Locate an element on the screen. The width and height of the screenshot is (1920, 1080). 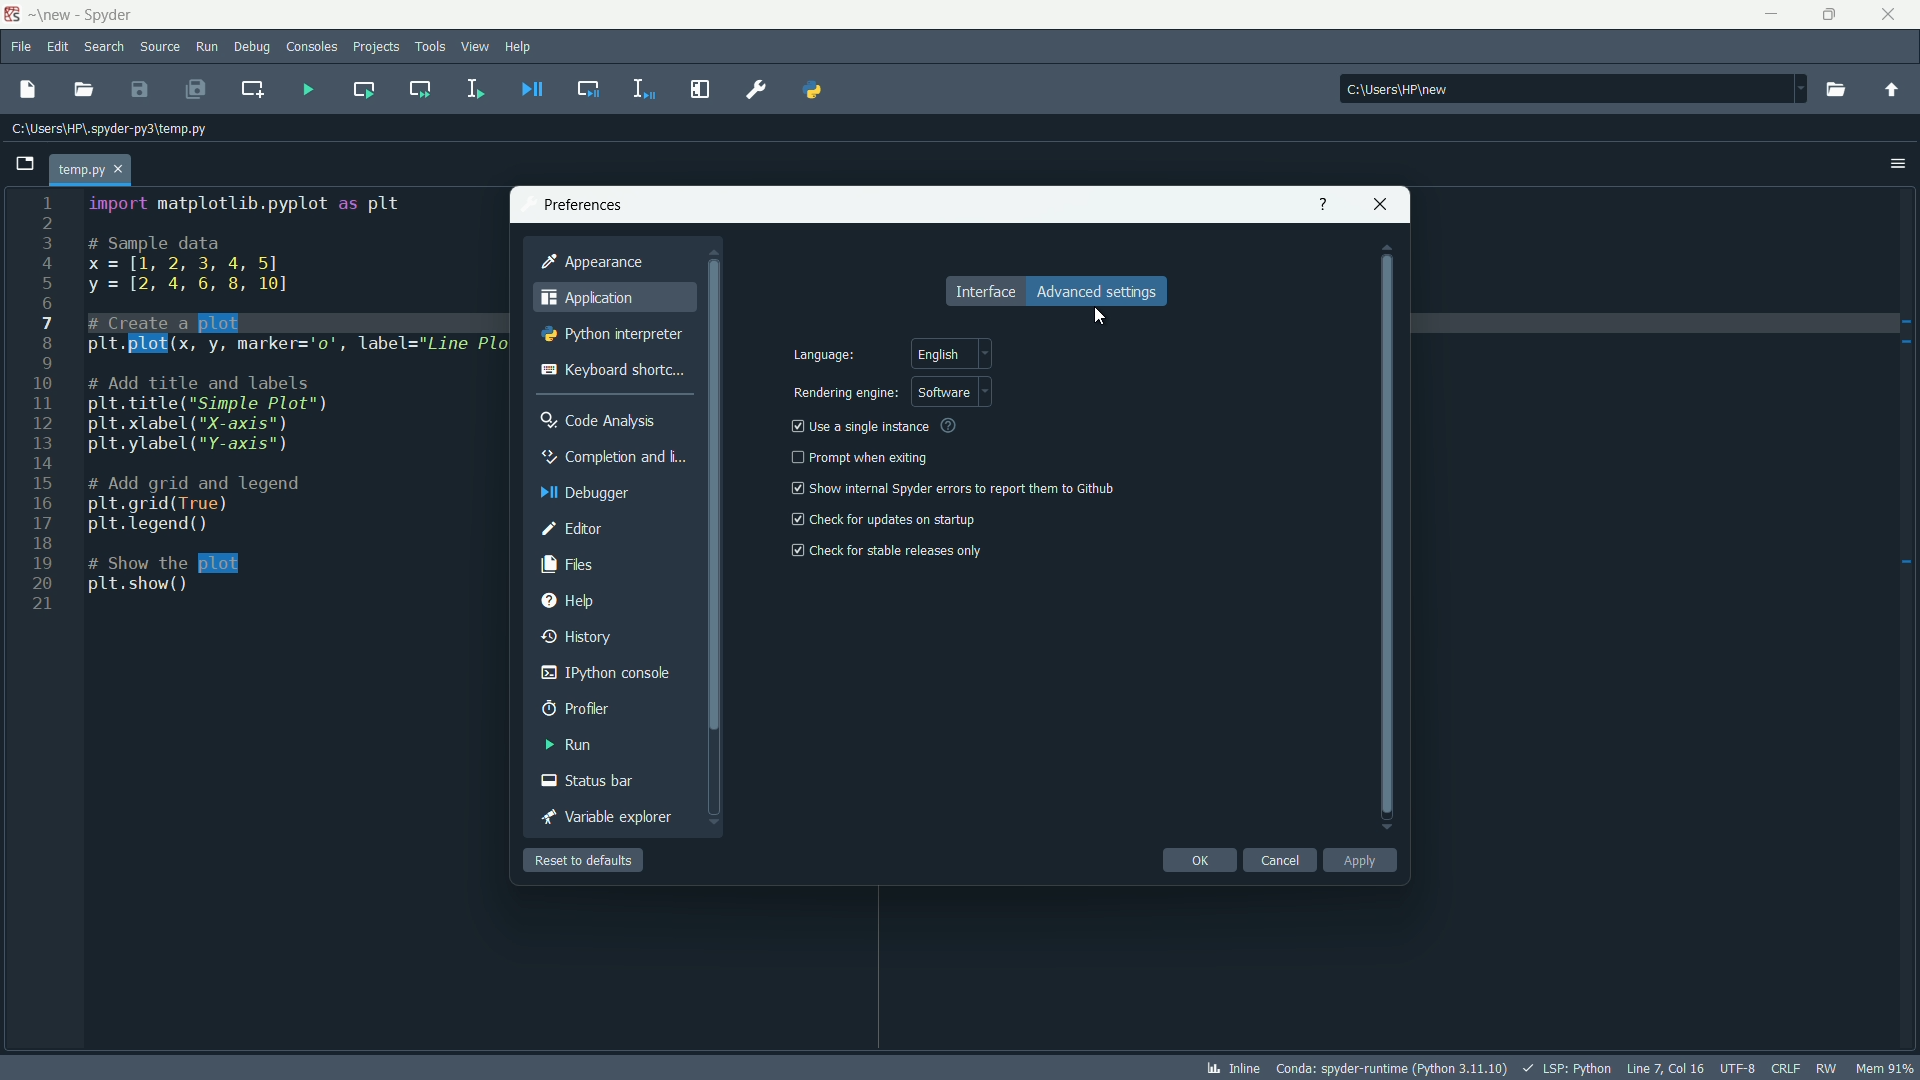
vertical scrollbar is located at coordinates (1388, 538).